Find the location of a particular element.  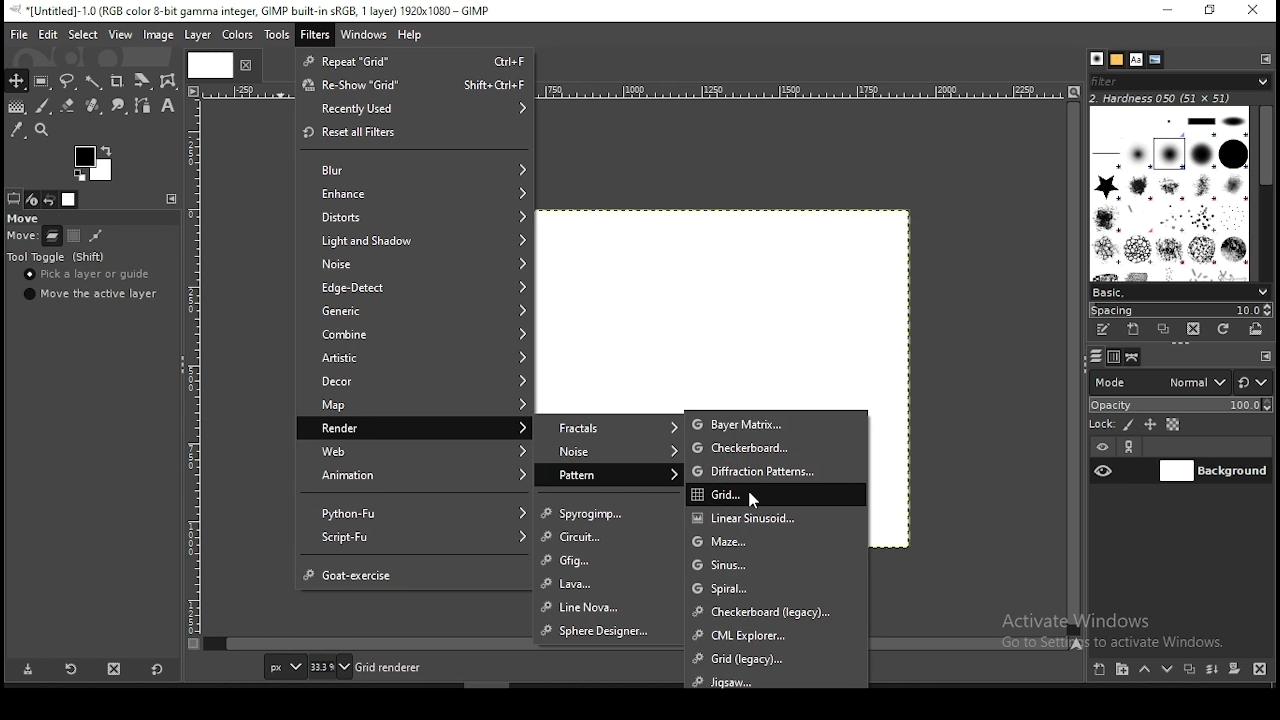

brushes is located at coordinates (1168, 194).